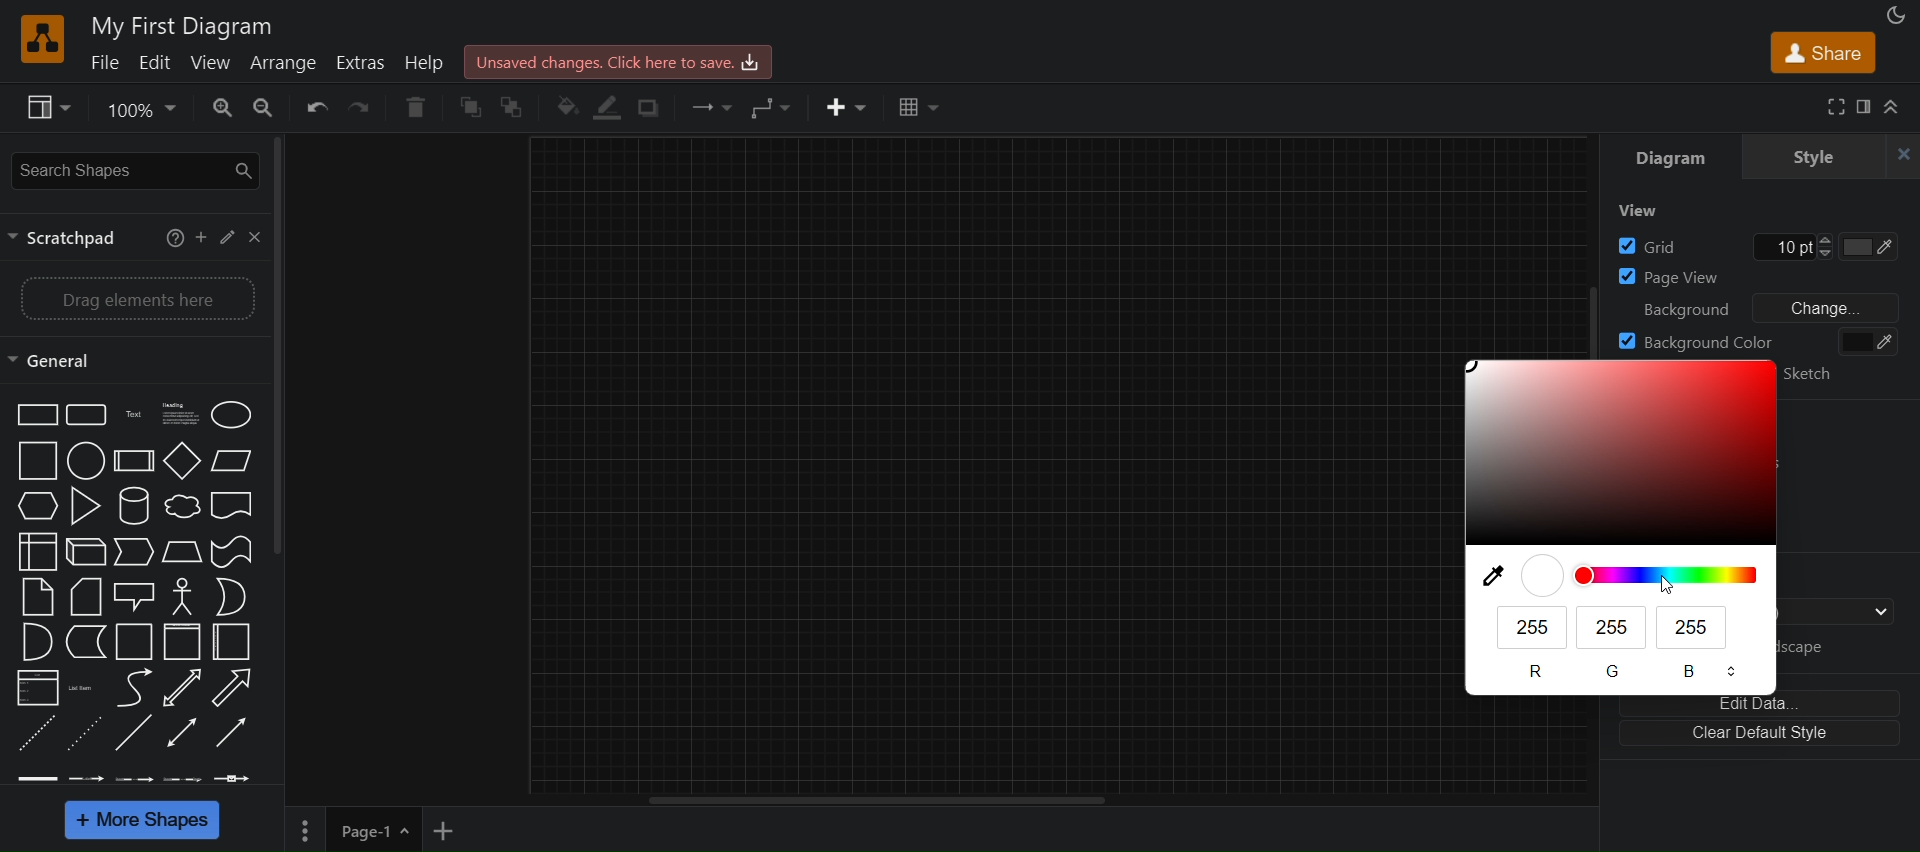 Image resolution: width=1920 pixels, height=852 pixels. What do you see at coordinates (609, 110) in the screenshot?
I see `linecolor` at bounding box center [609, 110].